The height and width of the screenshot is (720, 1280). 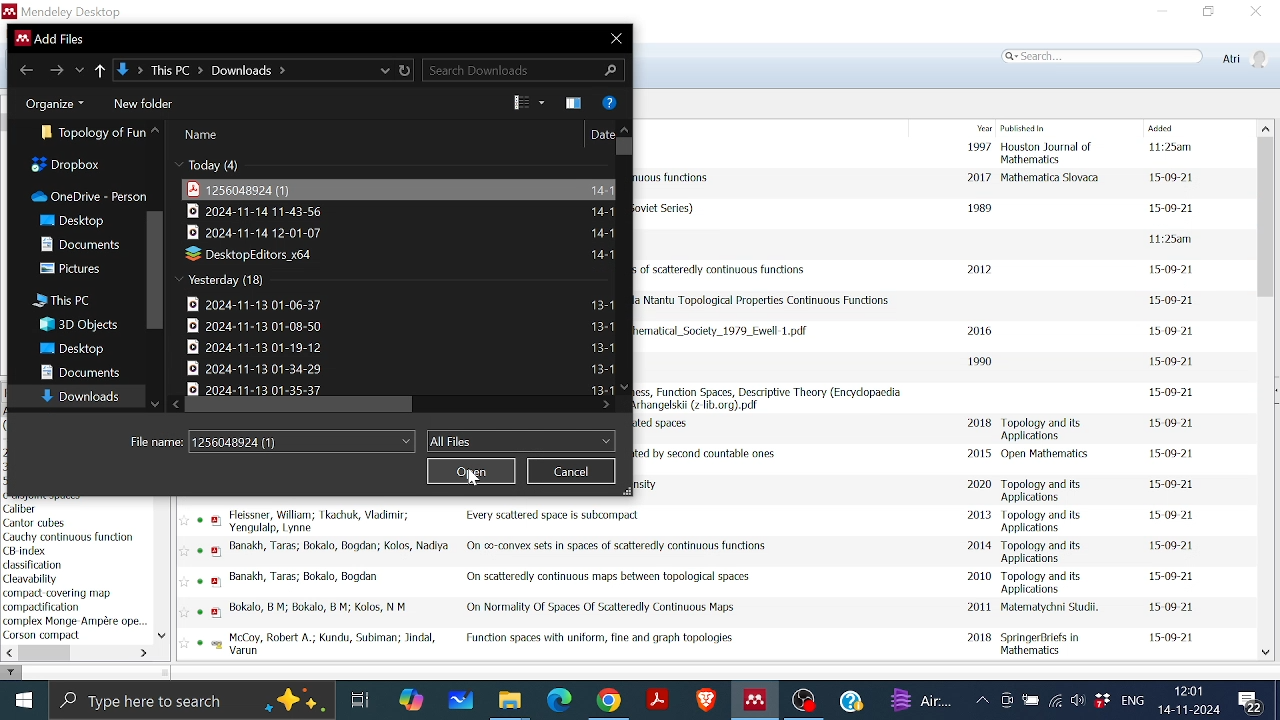 What do you see at coordinates (1265, 126) in the screenshot?
I see `` at bounding box center [1265, 126].